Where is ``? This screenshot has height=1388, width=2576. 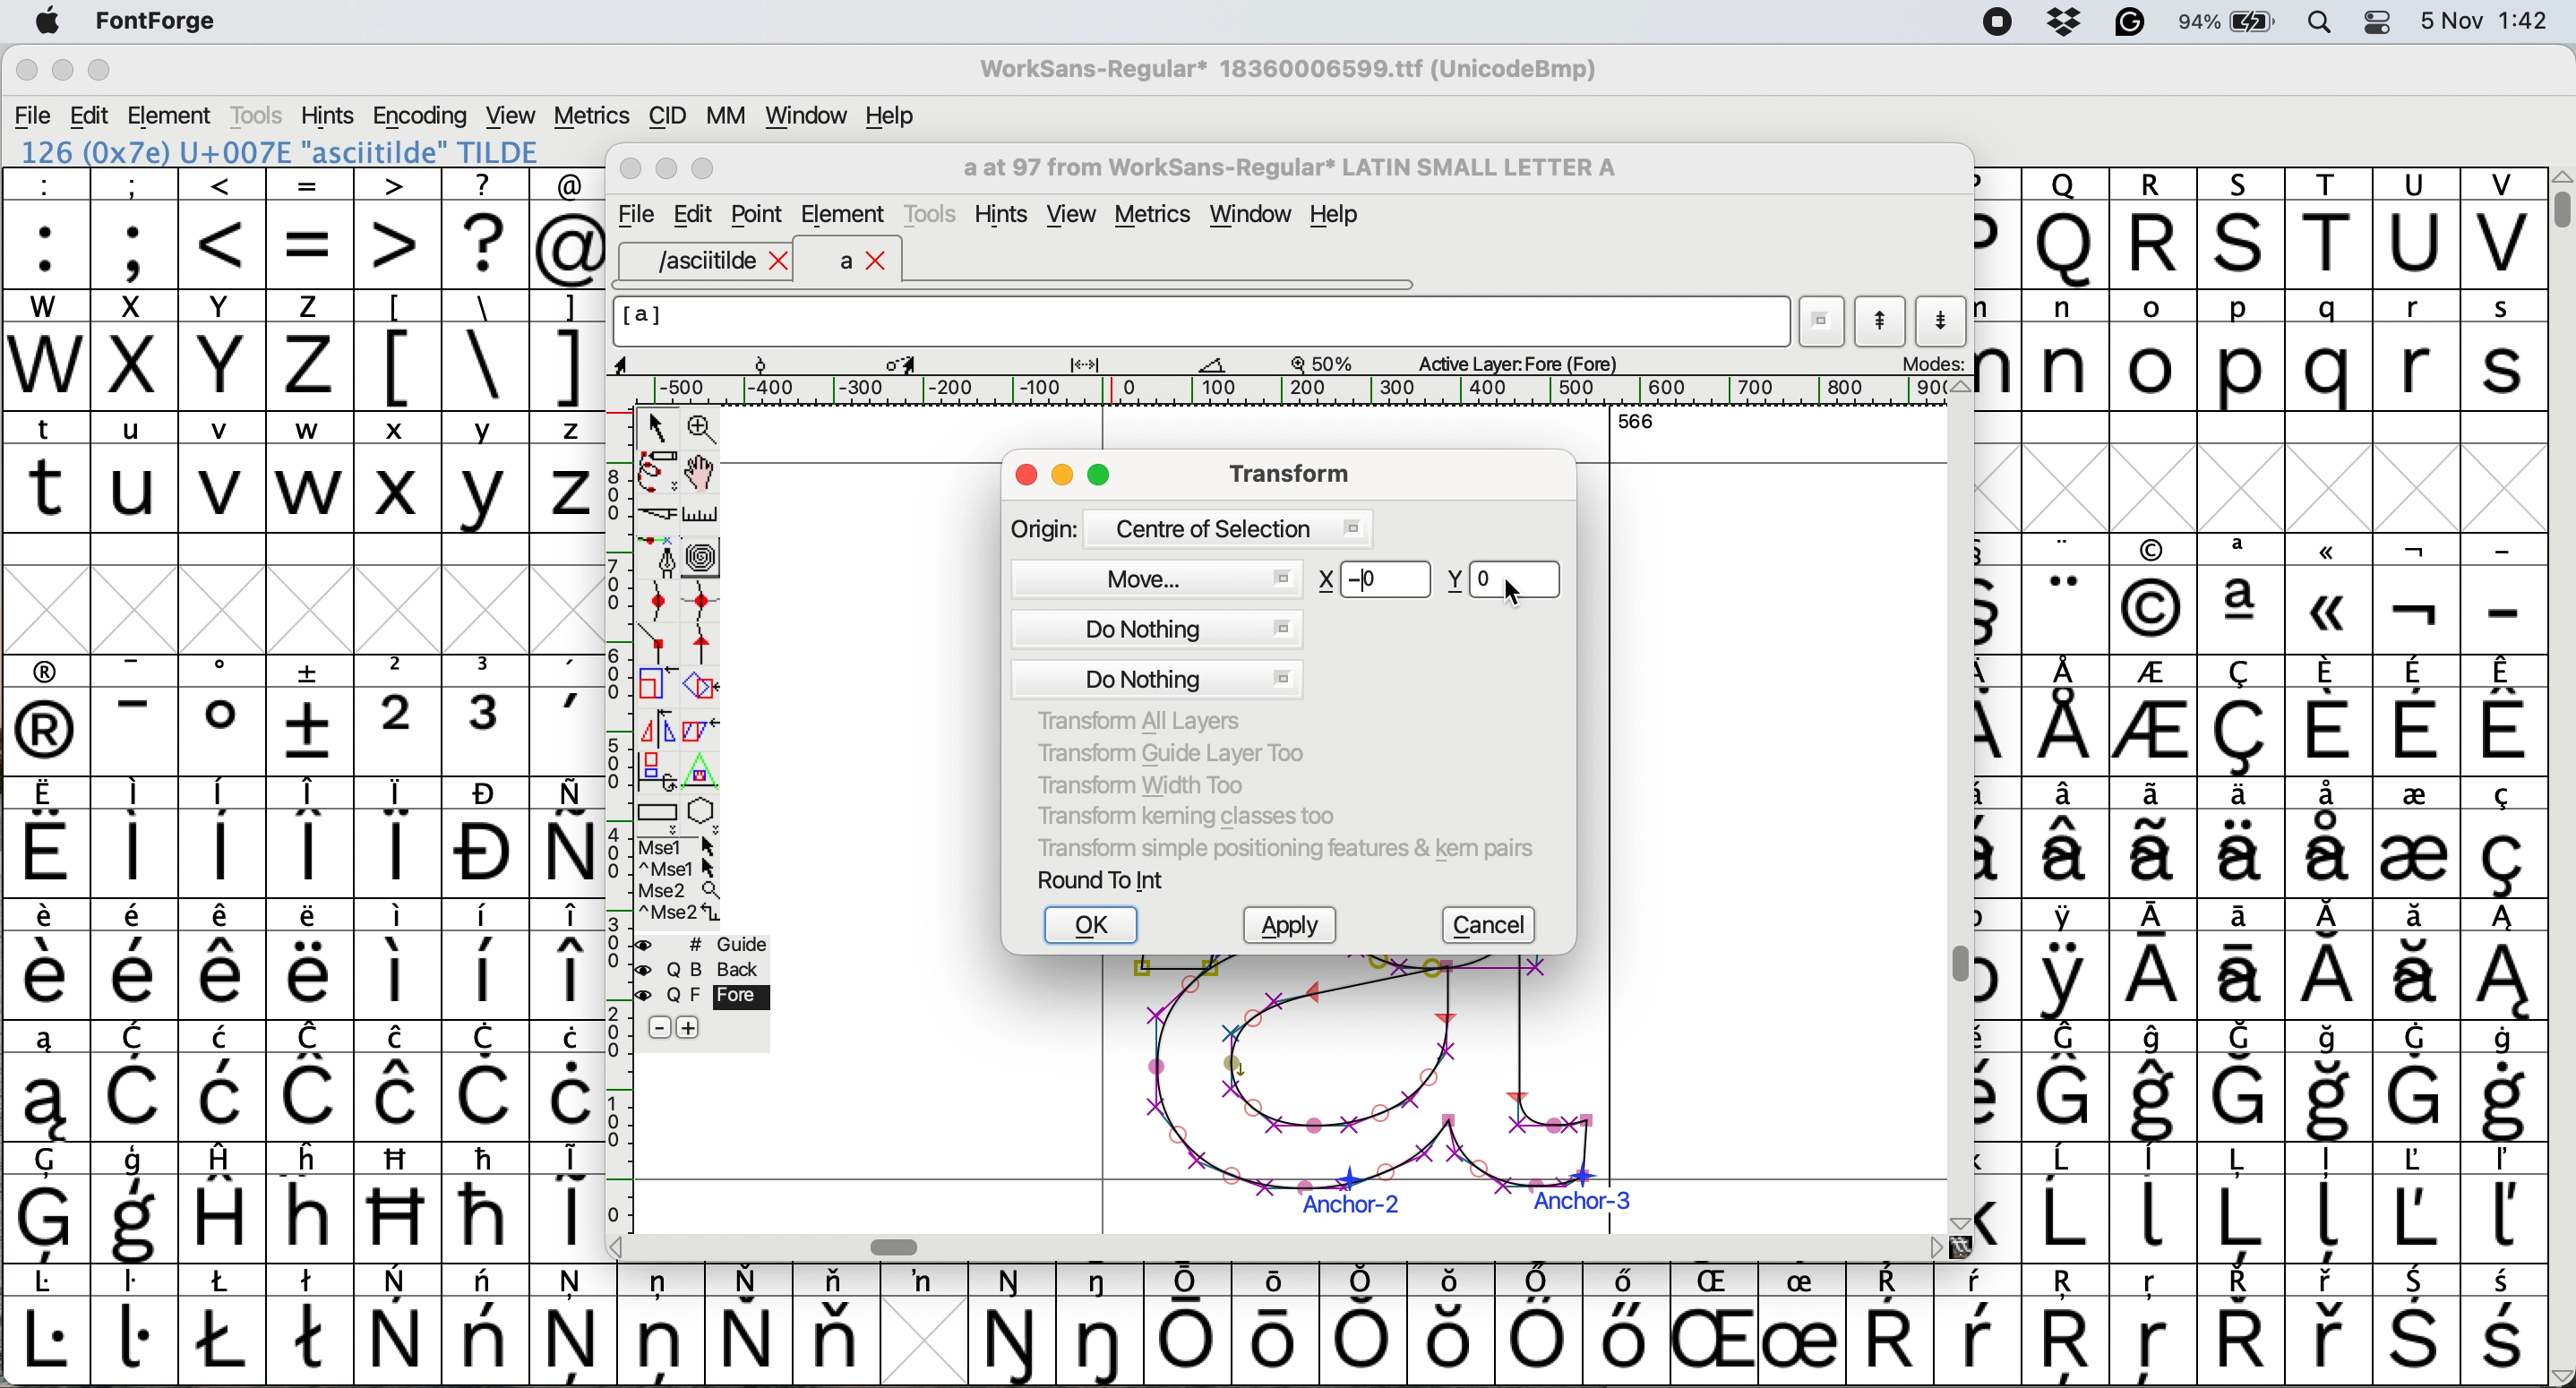  is located at coordinates (2065, 228).